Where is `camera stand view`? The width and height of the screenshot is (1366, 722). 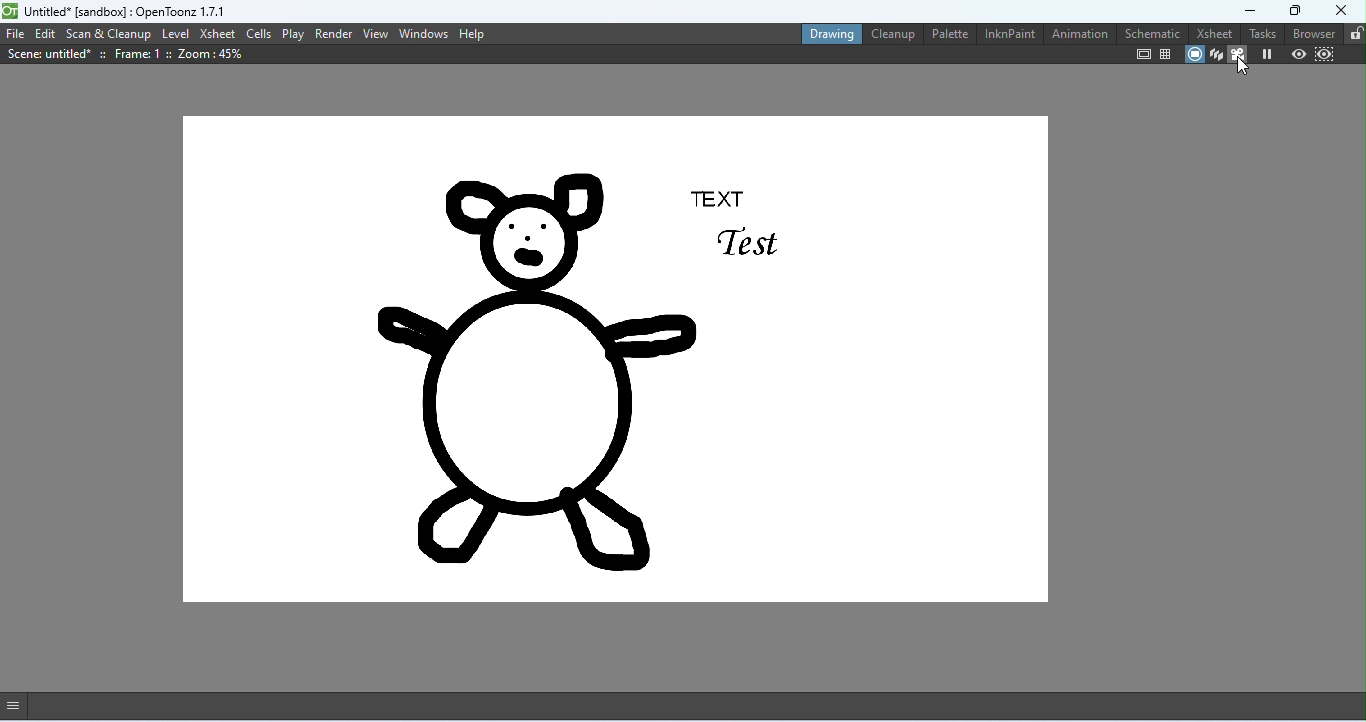
camera stand view is located at coordinates (1191, 55).